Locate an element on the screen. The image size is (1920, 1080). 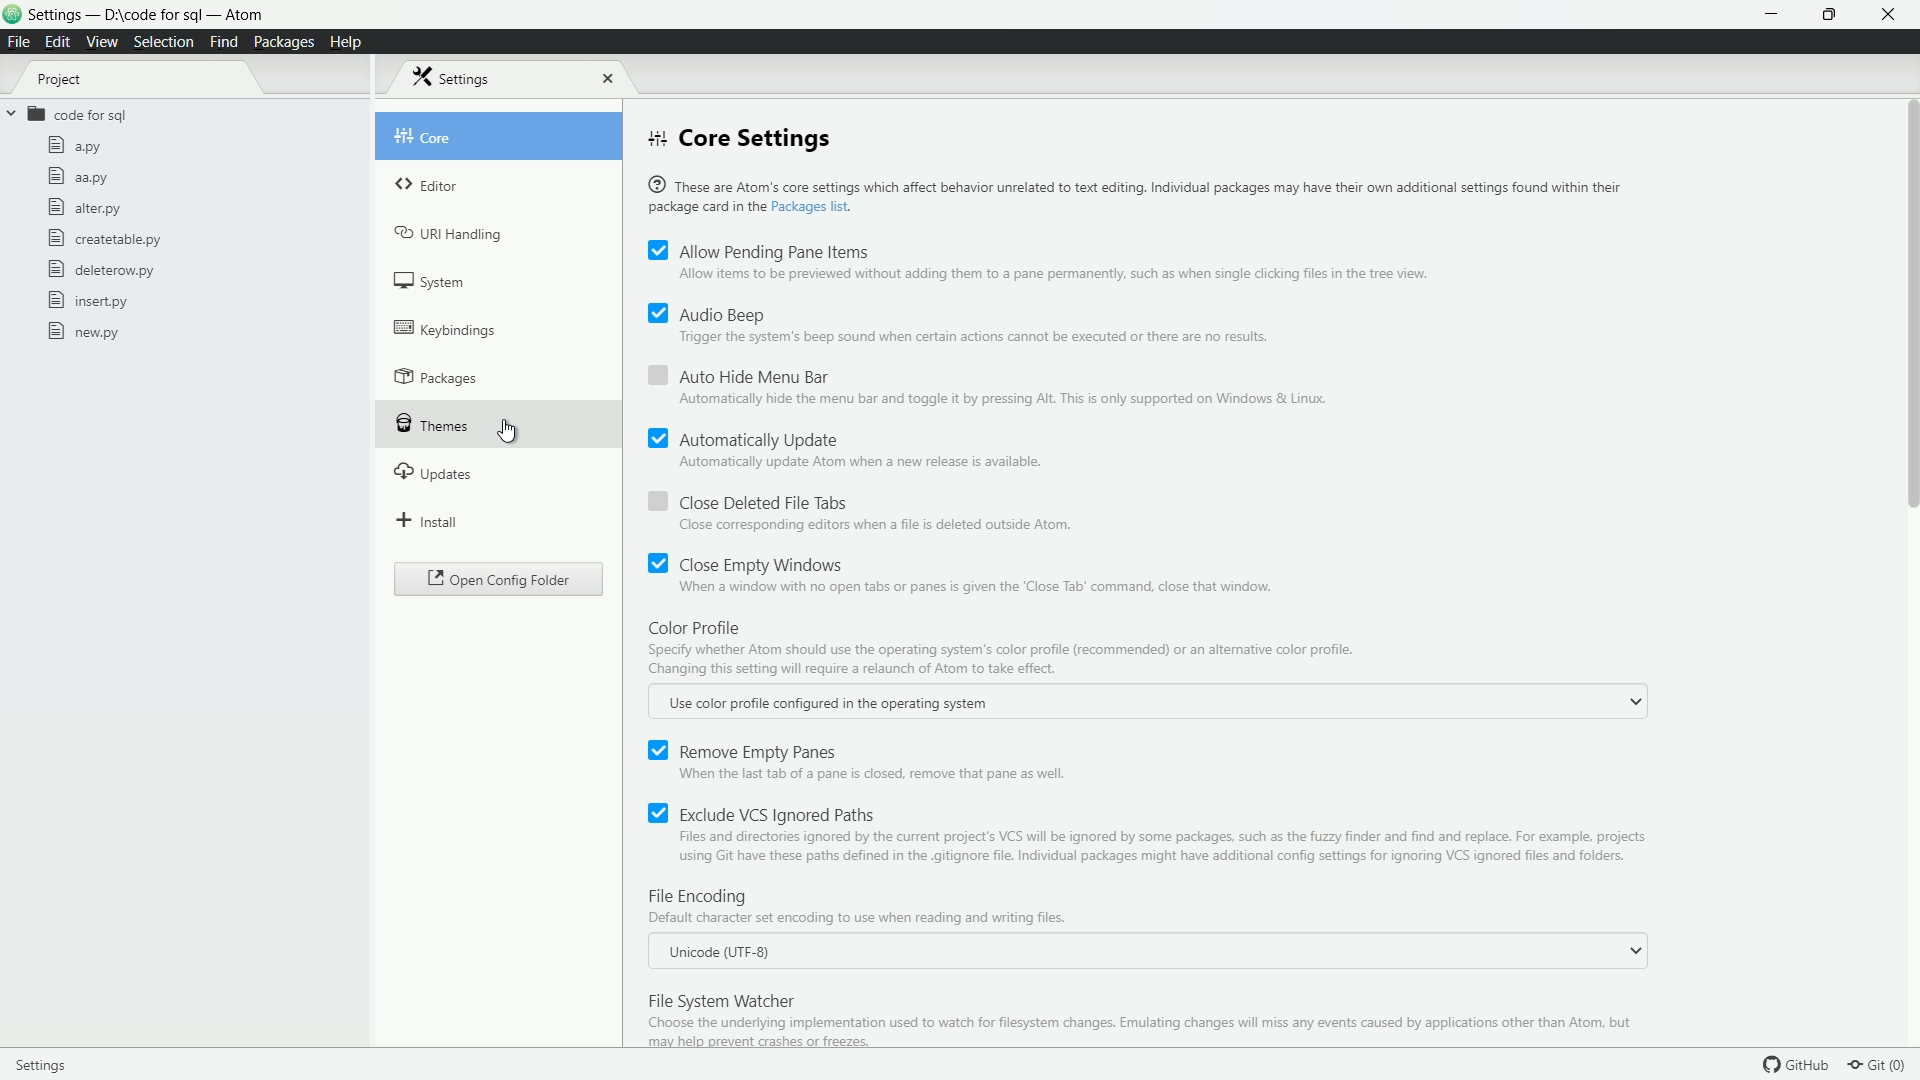
close is located at coordinates (604, 78).